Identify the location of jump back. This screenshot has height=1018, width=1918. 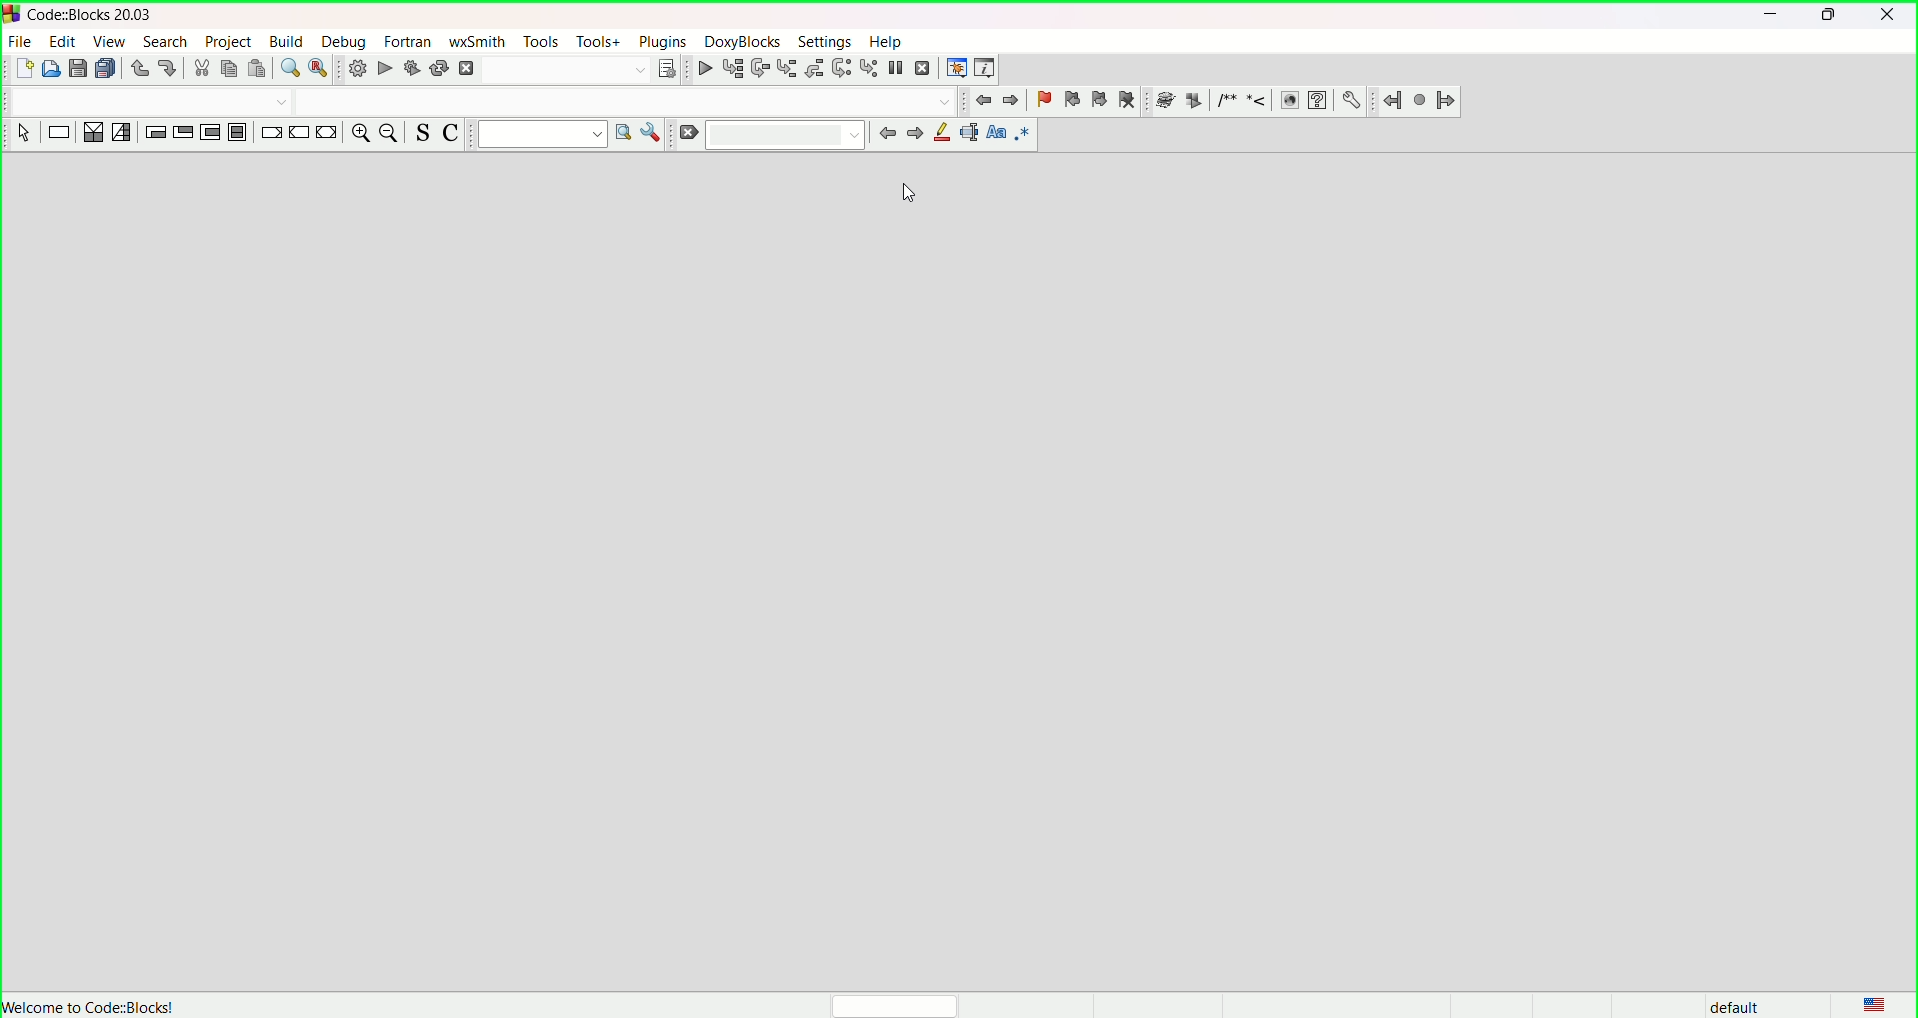
(1391, 102).